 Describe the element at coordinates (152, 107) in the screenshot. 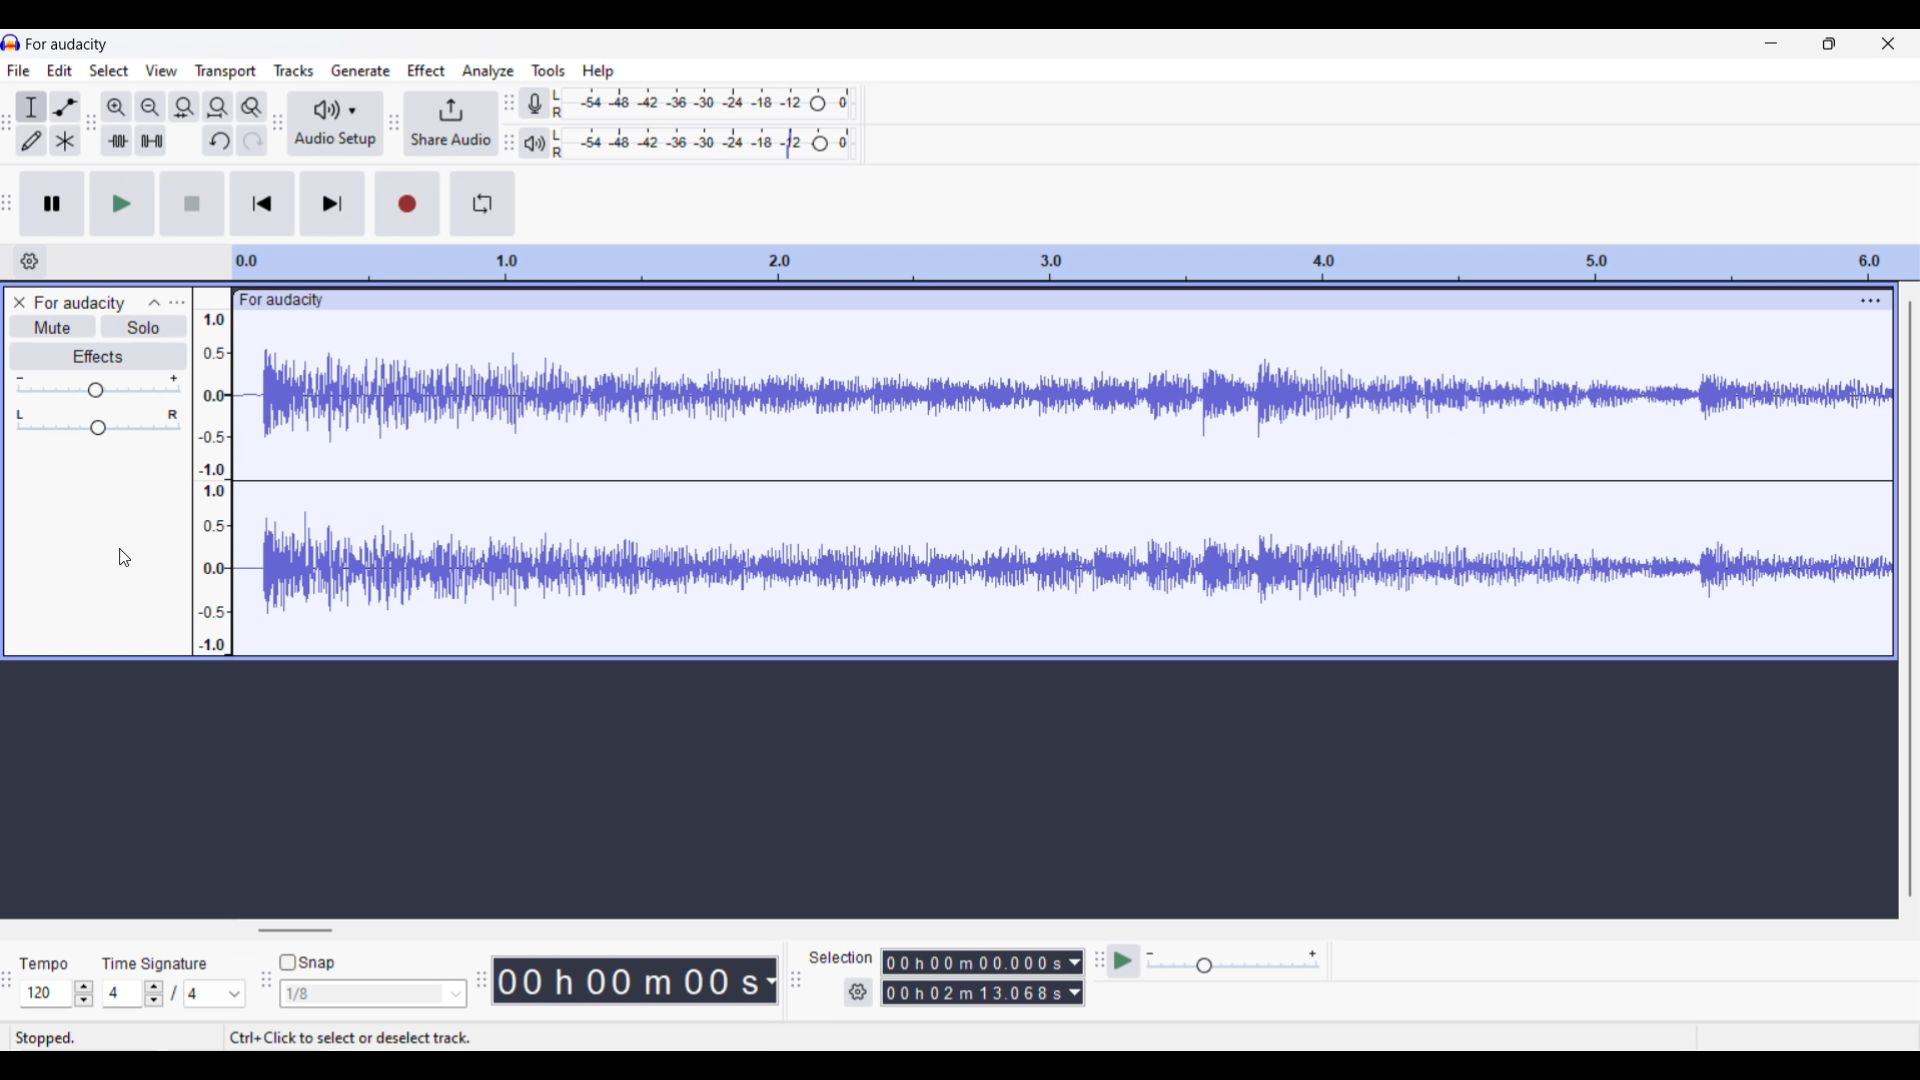

I see `Zoom out` at that location.